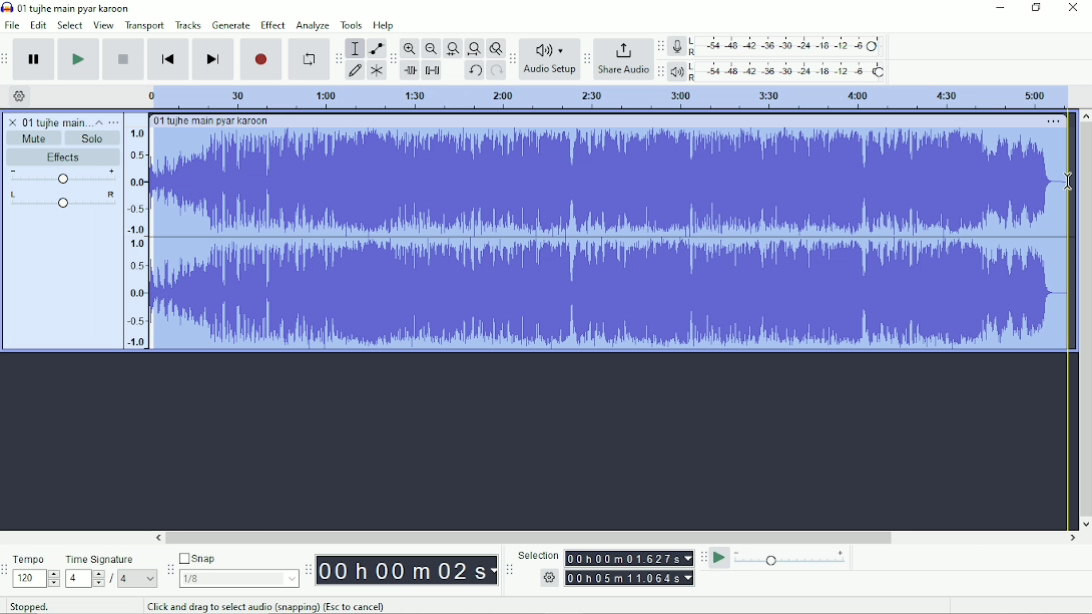 The height and width of the screenshot is (614, 1092). What do you see at coordinates (547, 578) in the screenshot?
I see `` at bounding box center [547, 578].